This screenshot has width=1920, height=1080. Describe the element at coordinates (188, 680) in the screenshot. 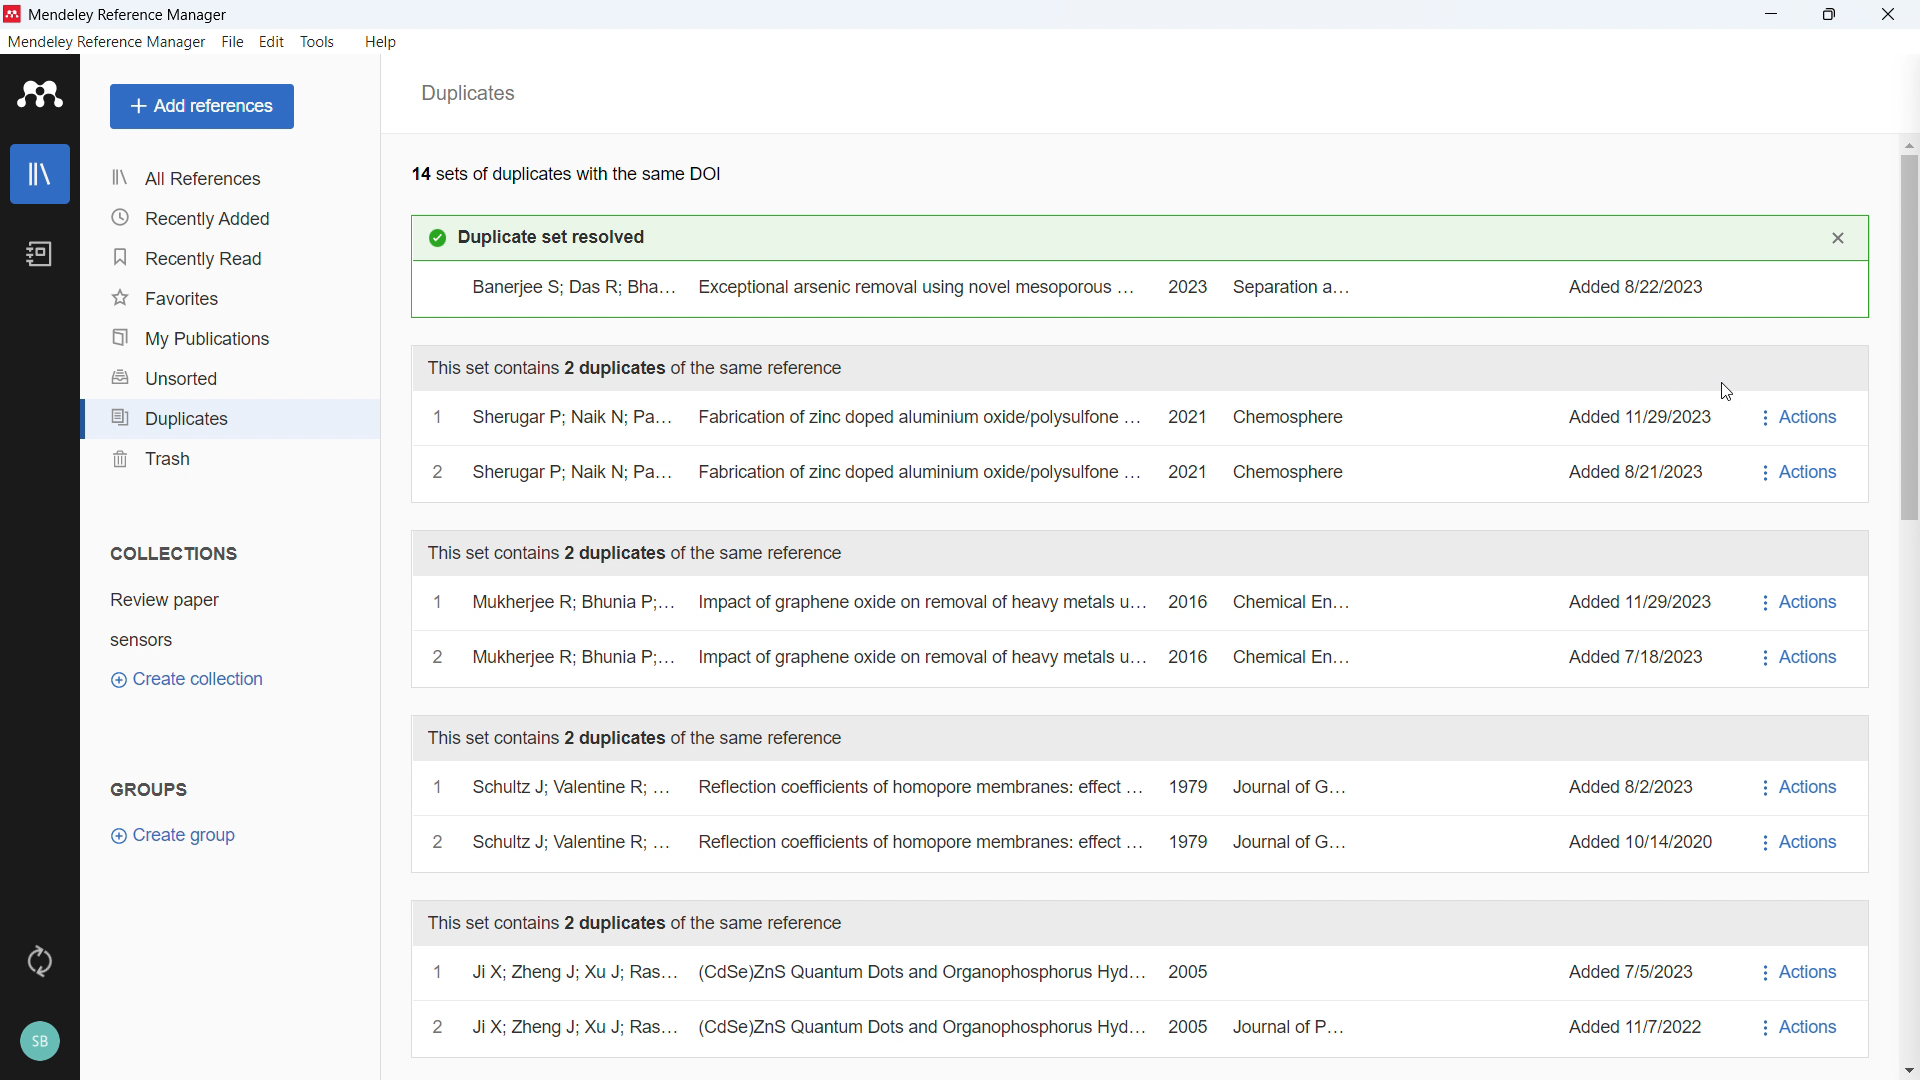

I see `Create collection ` at that location.